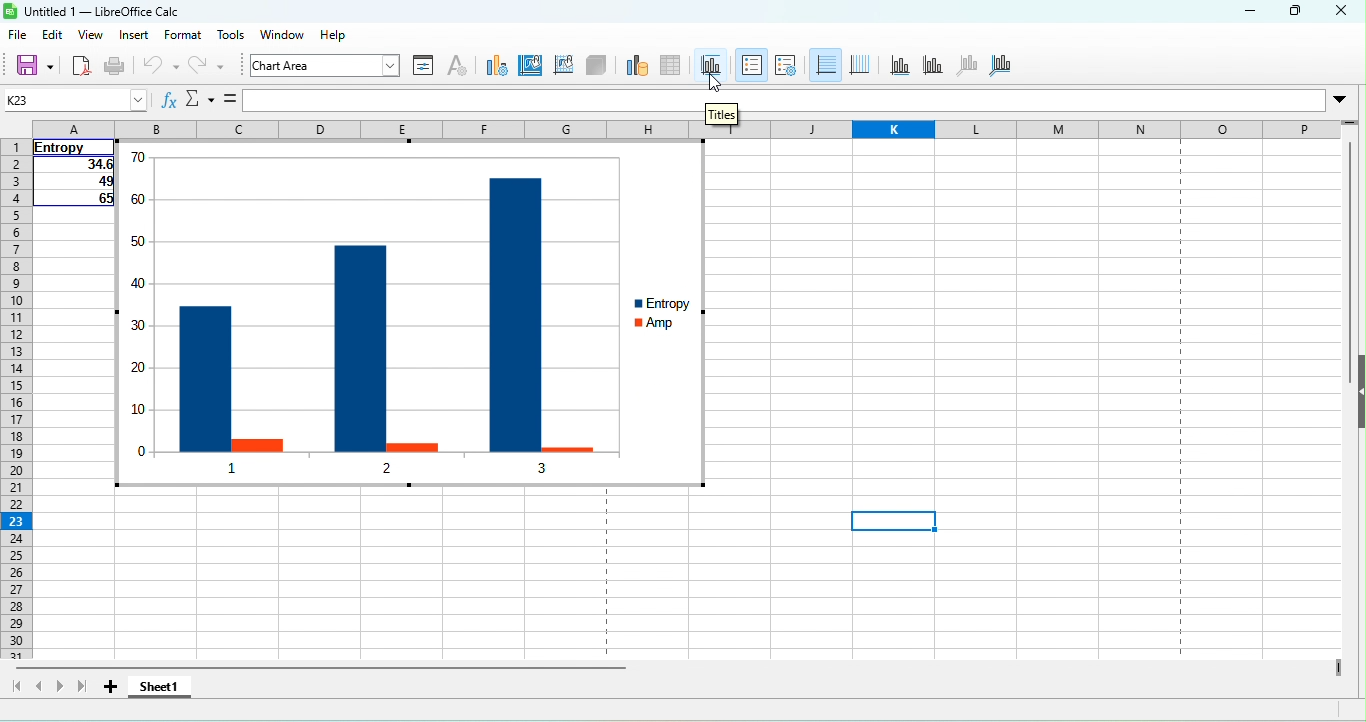 The width and height of the screenshot is (1366, 722). What do you see at coordinates (686, 130) in the screenshot?
I see `column headings` at bounding box center [686, 130].